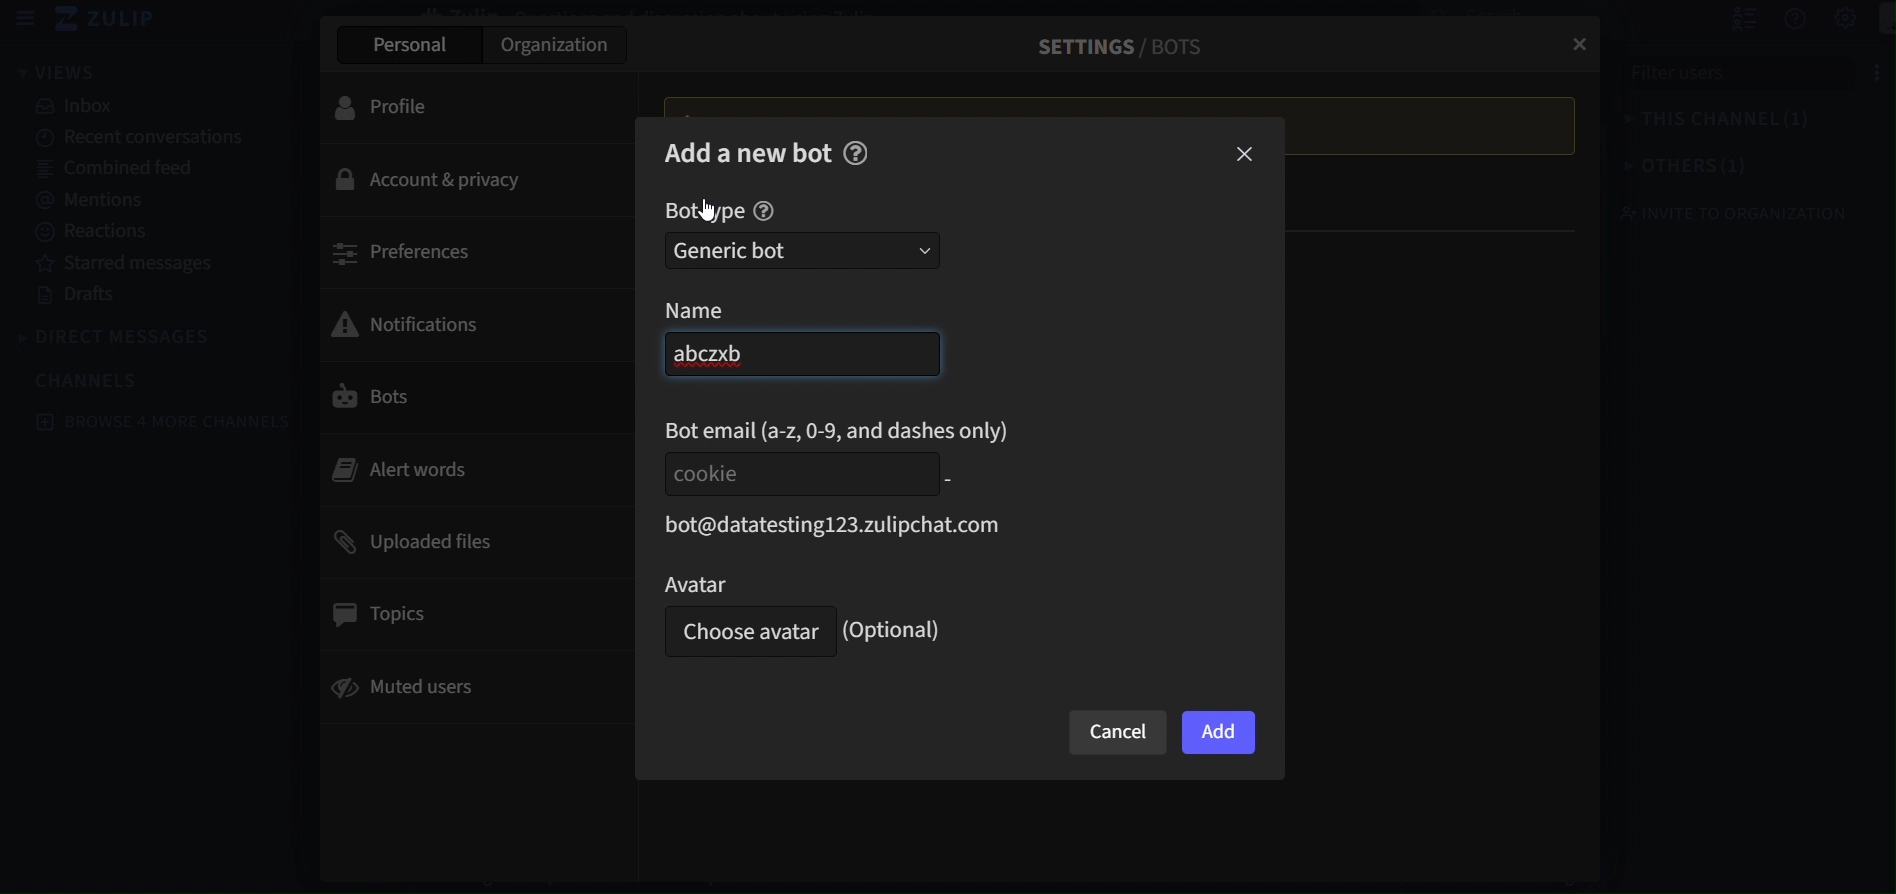 This screenshot has height=894, width=1896. What do you see at coordinates (1574, 38) in the screenshot?
I see `close` at bounding box center [1574, 38].